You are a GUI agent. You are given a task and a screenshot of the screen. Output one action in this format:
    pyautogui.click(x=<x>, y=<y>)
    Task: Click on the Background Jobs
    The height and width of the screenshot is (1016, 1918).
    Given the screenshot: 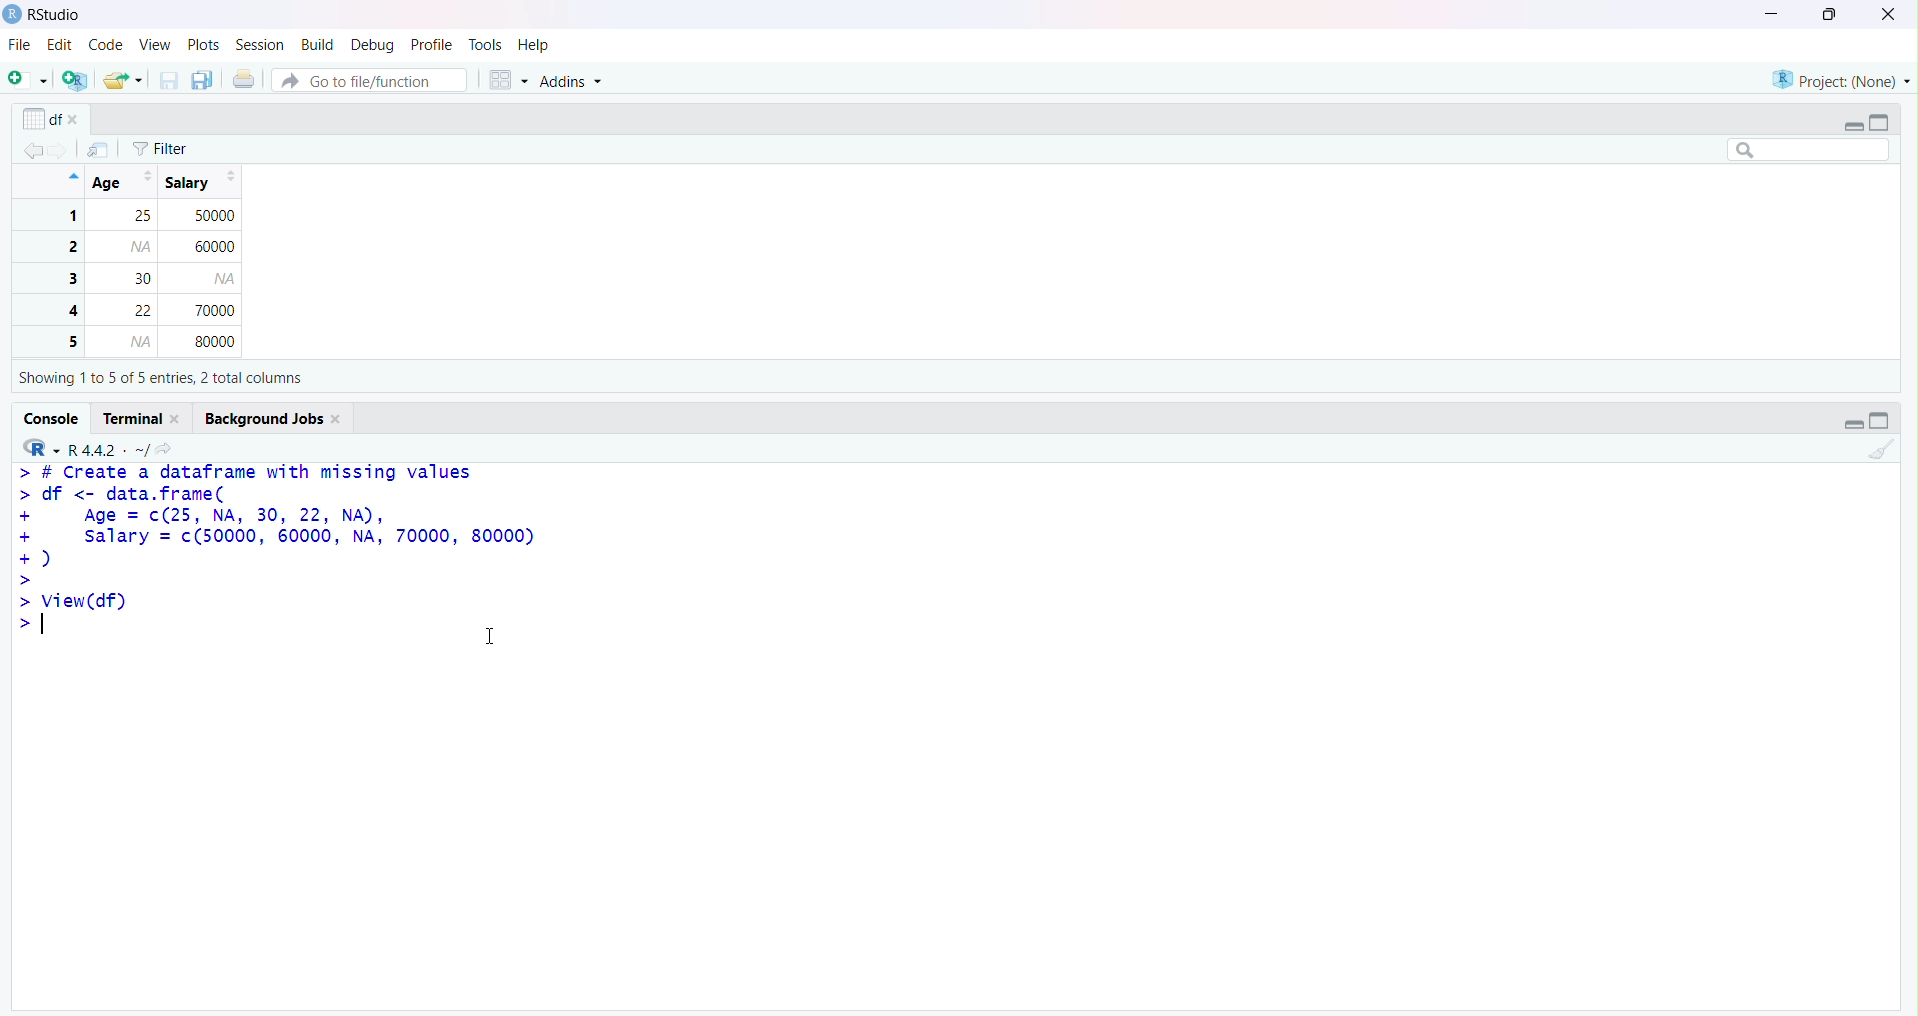 What is the action you would take?
    pyautogui.click(x=274, y=418)
    